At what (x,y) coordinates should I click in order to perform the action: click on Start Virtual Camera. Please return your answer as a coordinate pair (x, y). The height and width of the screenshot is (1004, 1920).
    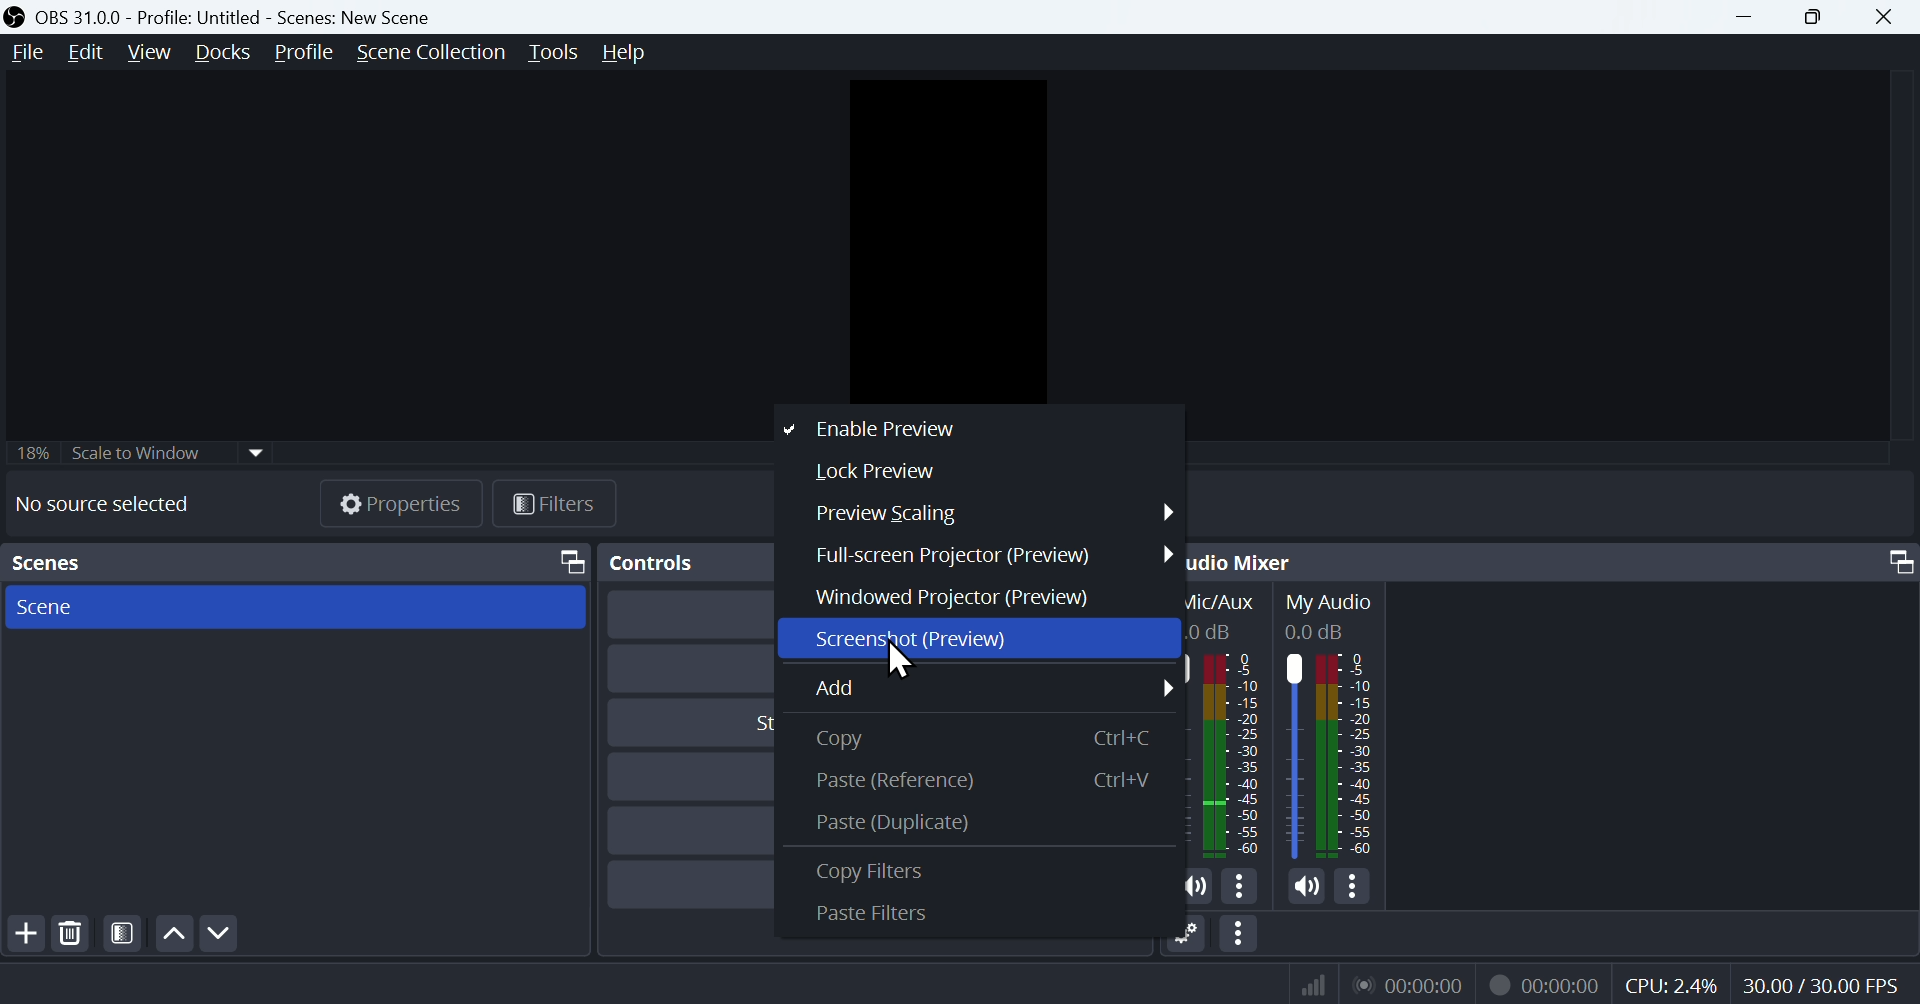
    Looking at the image, I should click on (758, 721).